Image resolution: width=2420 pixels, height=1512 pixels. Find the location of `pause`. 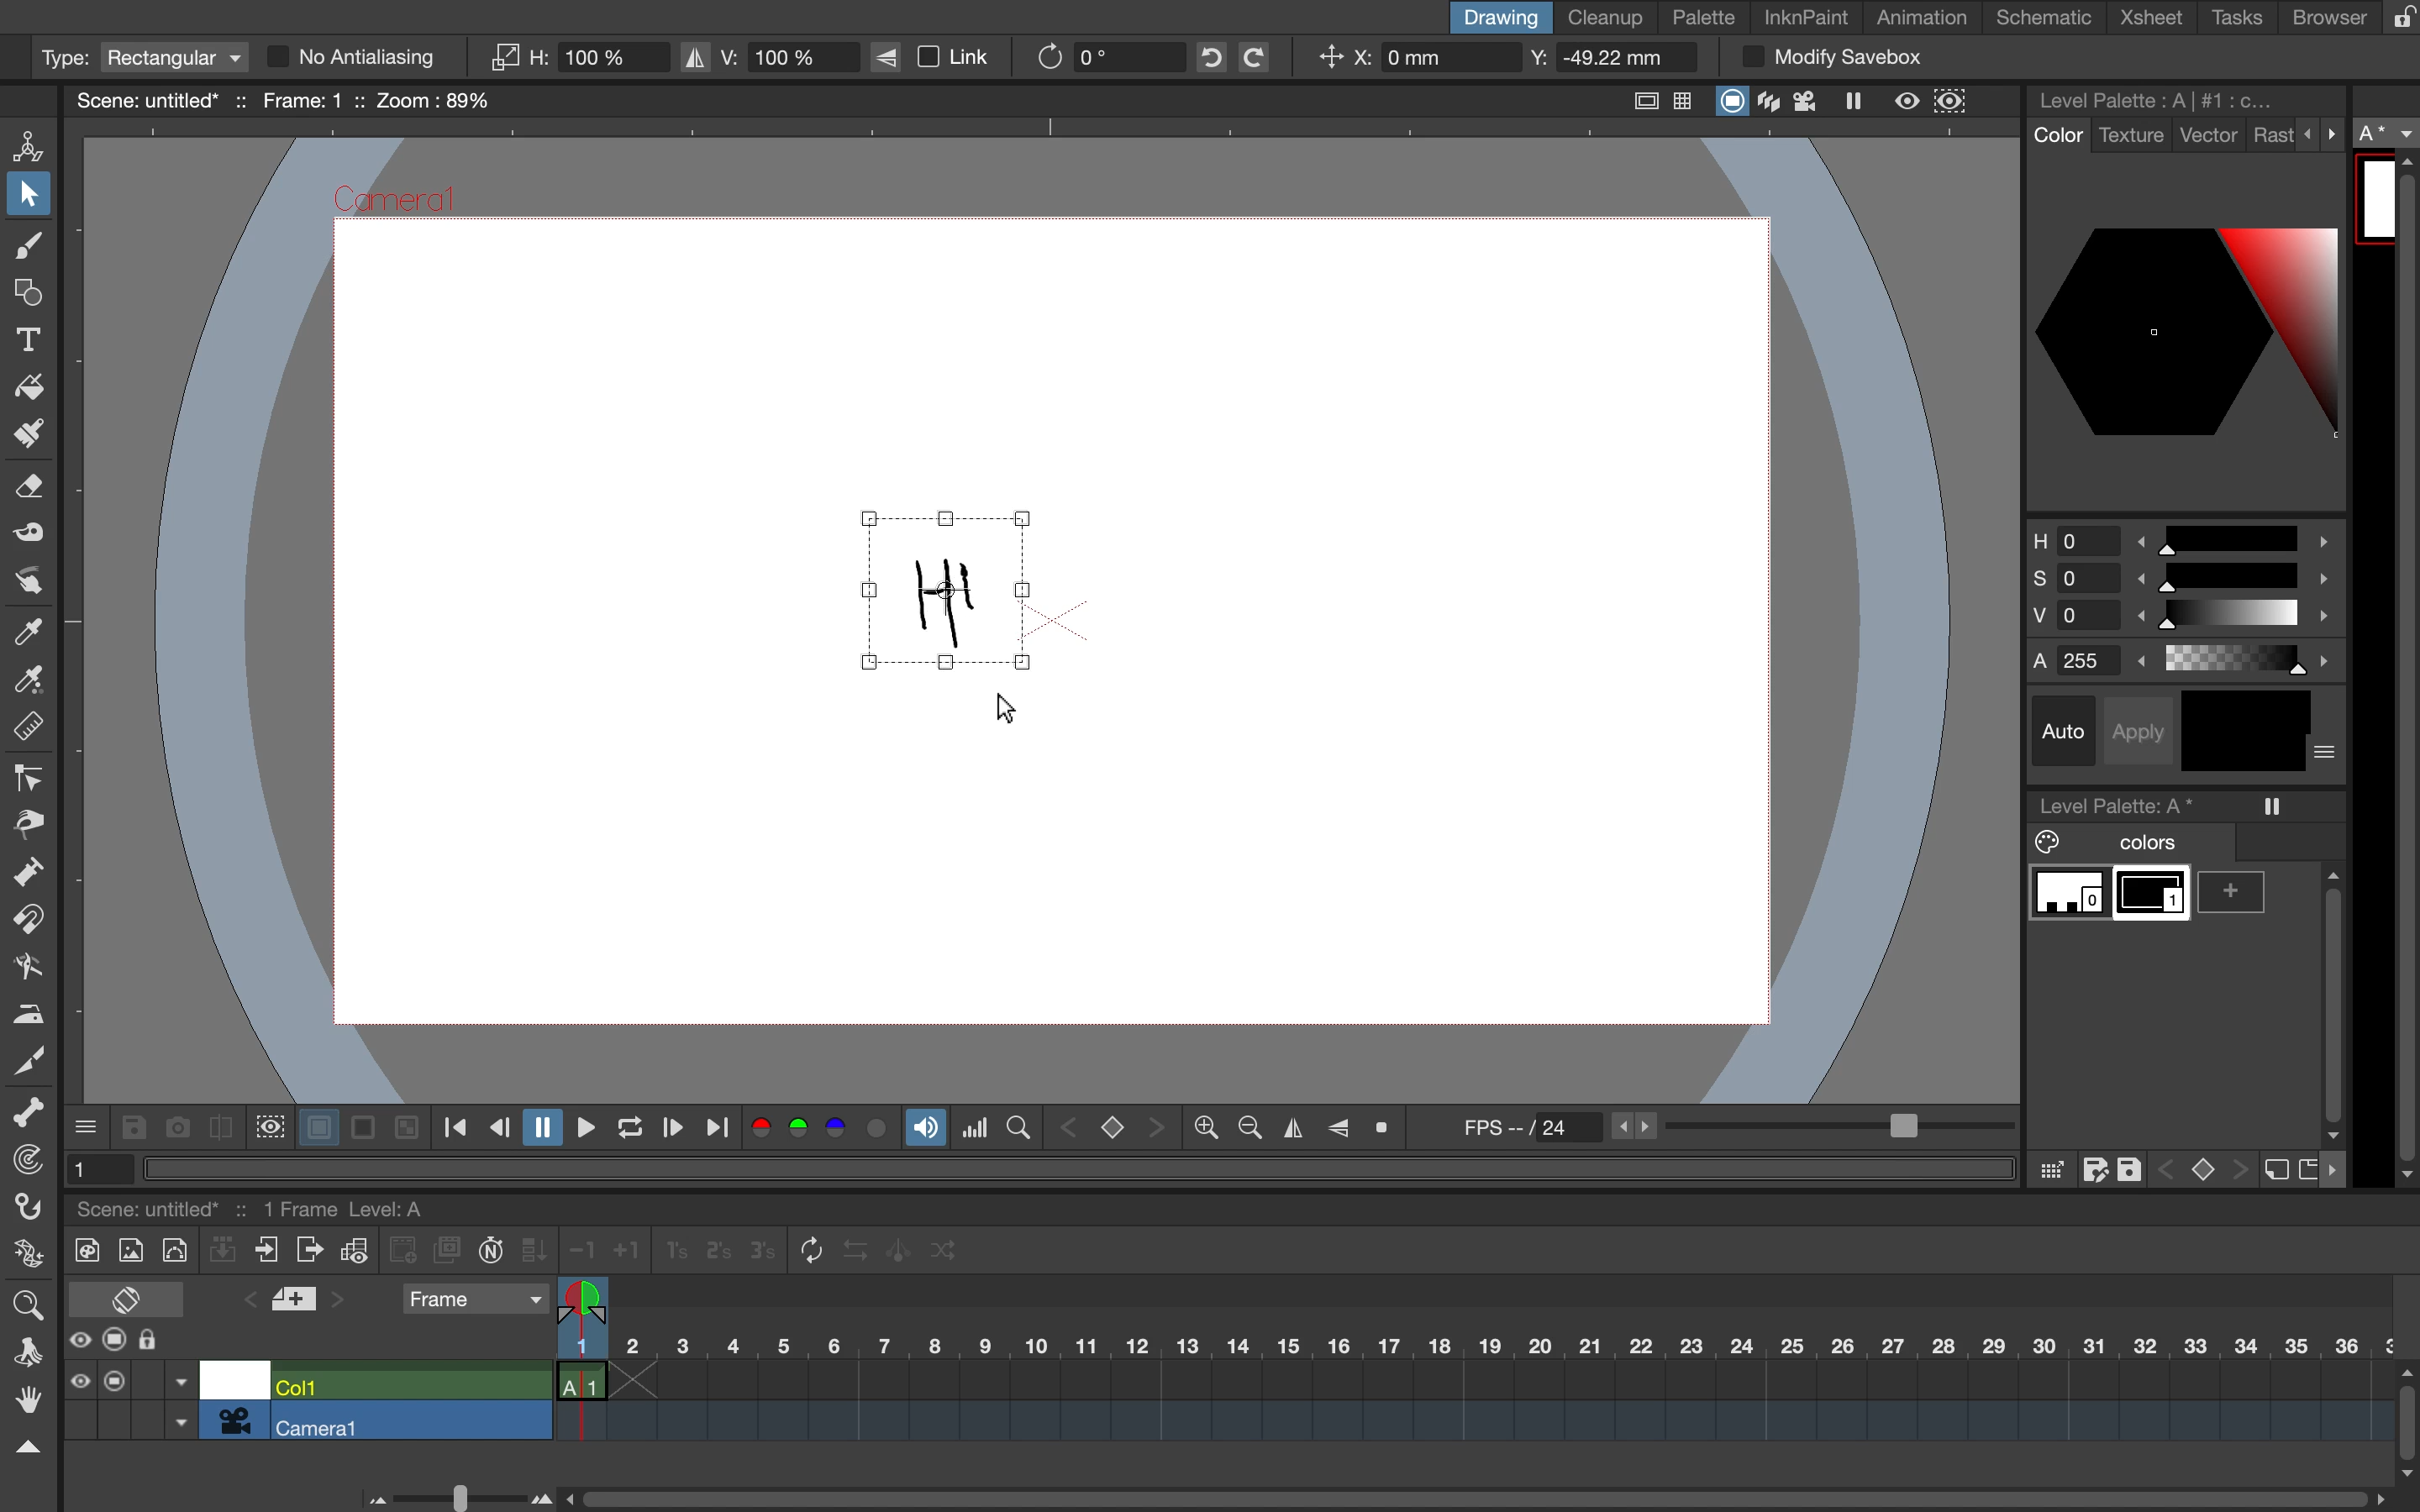

pause is located at coordinates (539, 1128).